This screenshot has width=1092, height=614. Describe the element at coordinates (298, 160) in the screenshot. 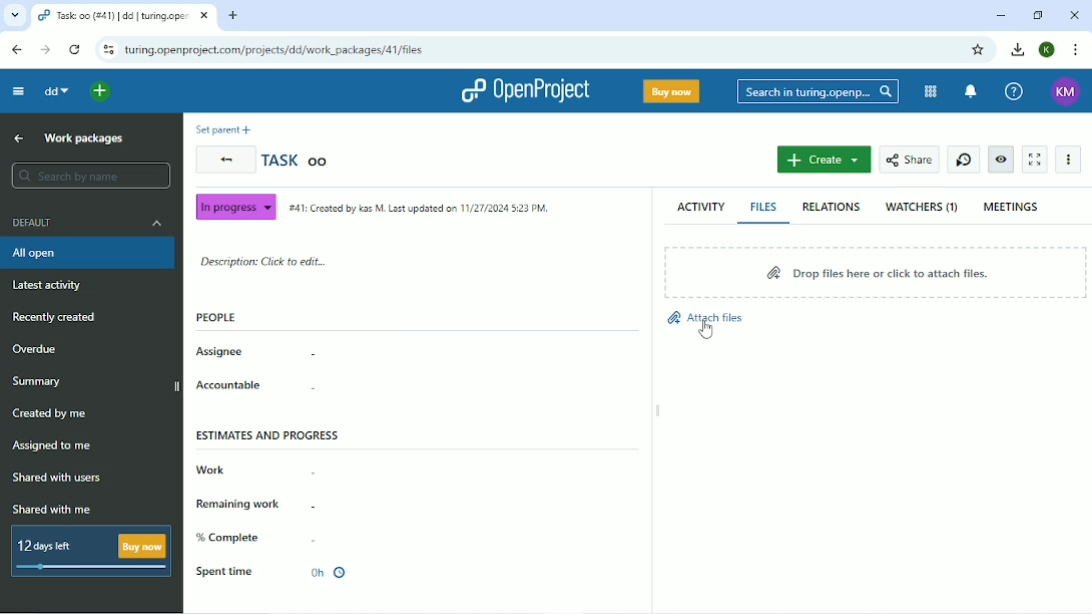

I see `Task oo` at that location.